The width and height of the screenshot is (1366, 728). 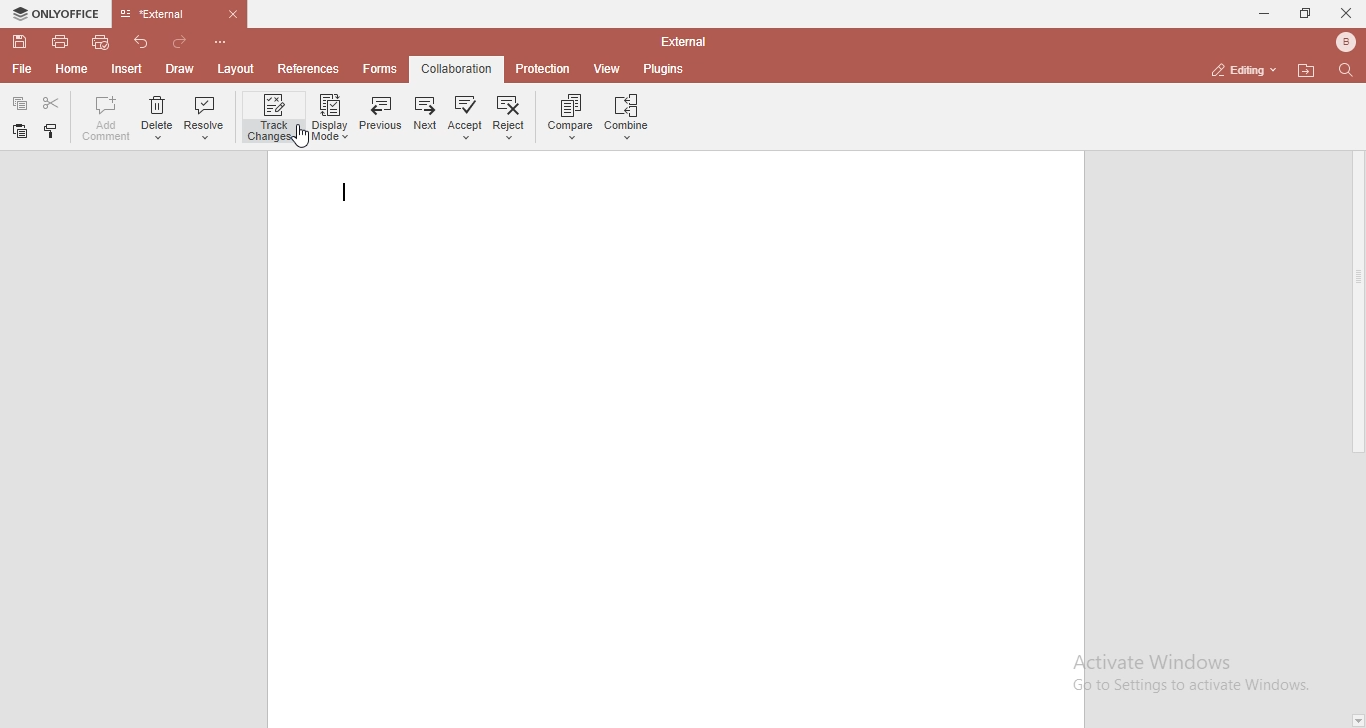 What do you see at coordinates (1306, 69) in the screenshot?
I see `open file location` at bounding box center [1306, 69].